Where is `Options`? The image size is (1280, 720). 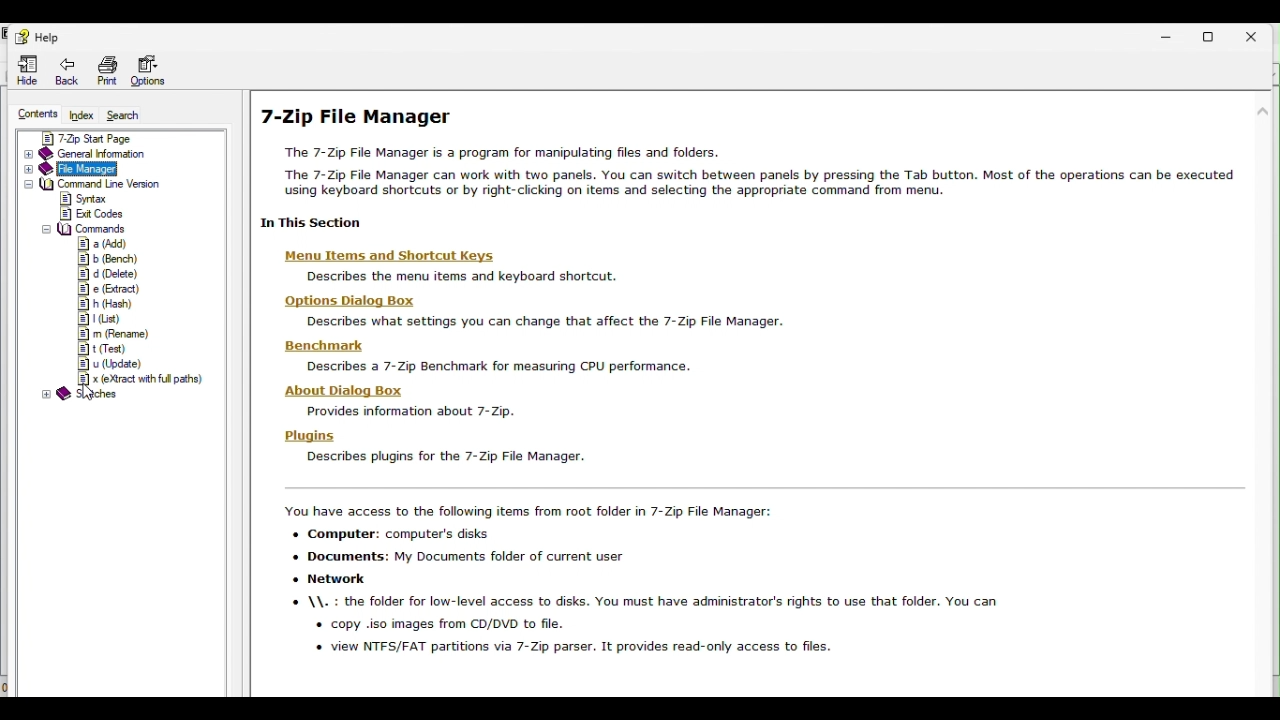 Options is located at coordinates (153, 73).